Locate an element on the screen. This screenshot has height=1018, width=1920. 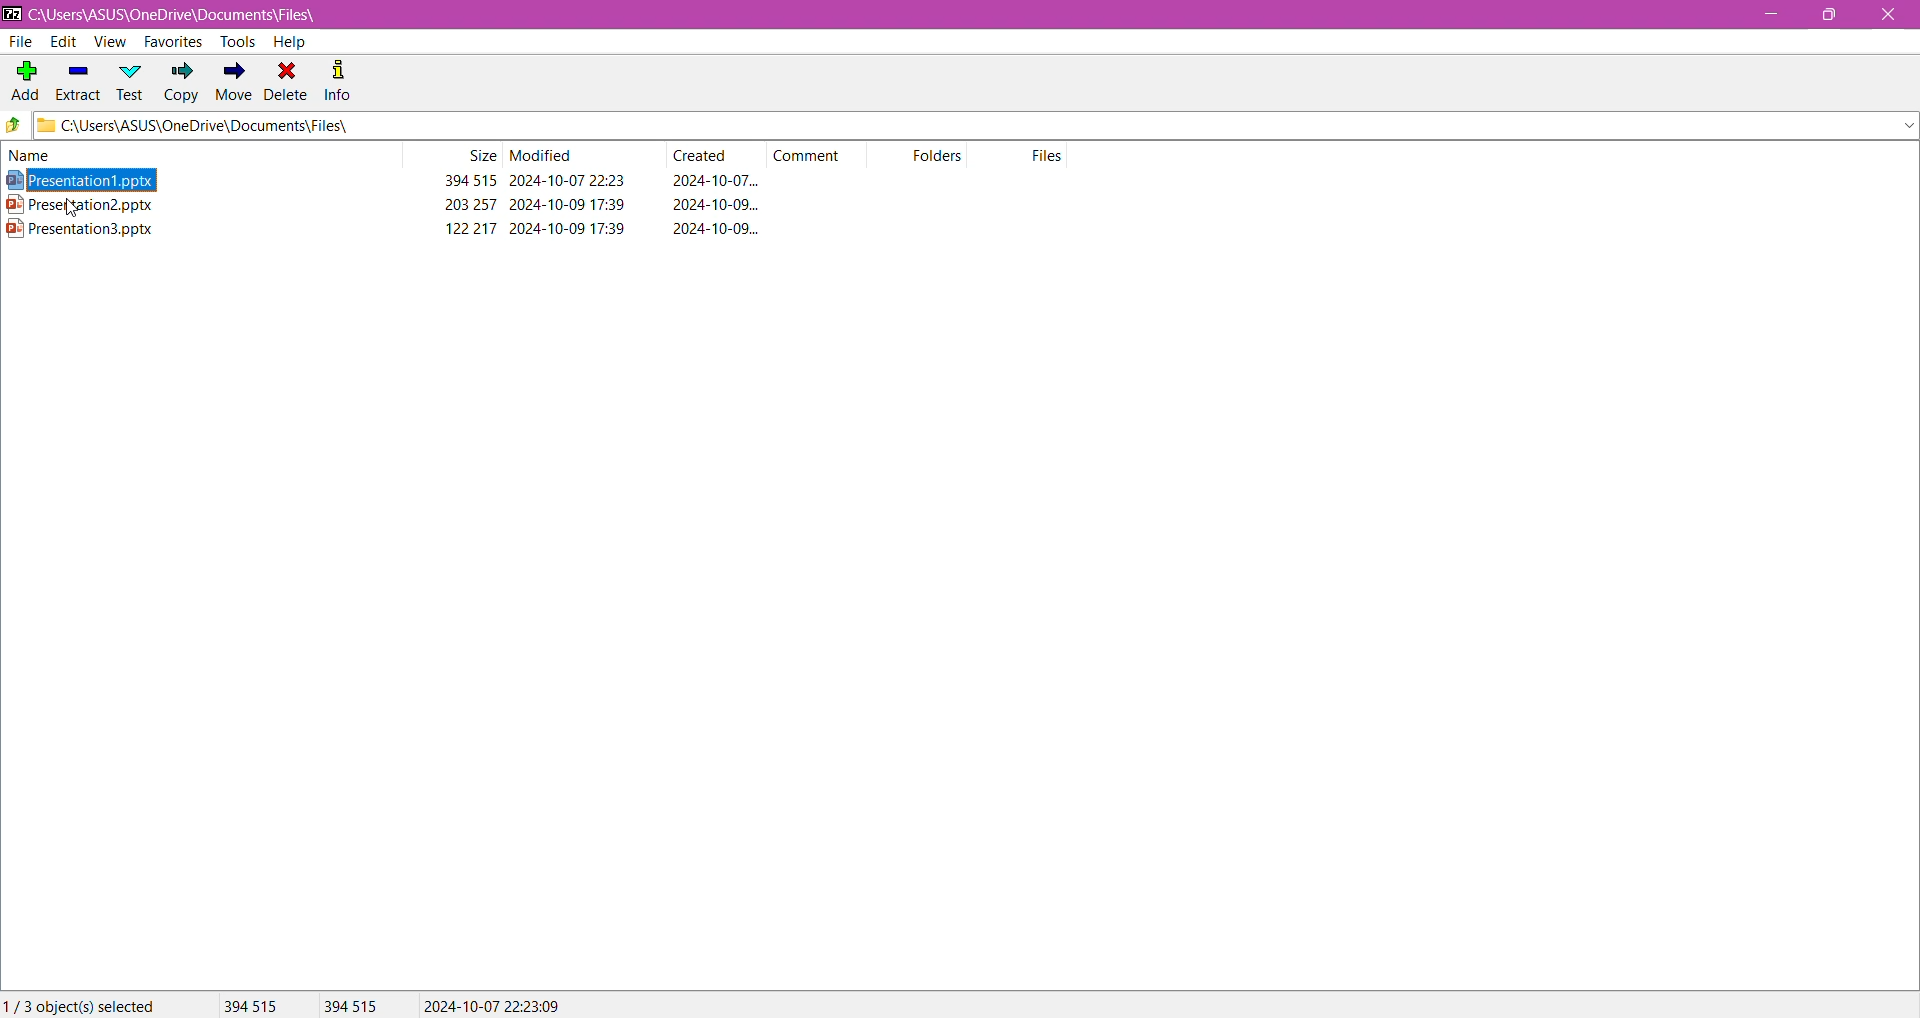
Modified is located at coordinates (543, 156).